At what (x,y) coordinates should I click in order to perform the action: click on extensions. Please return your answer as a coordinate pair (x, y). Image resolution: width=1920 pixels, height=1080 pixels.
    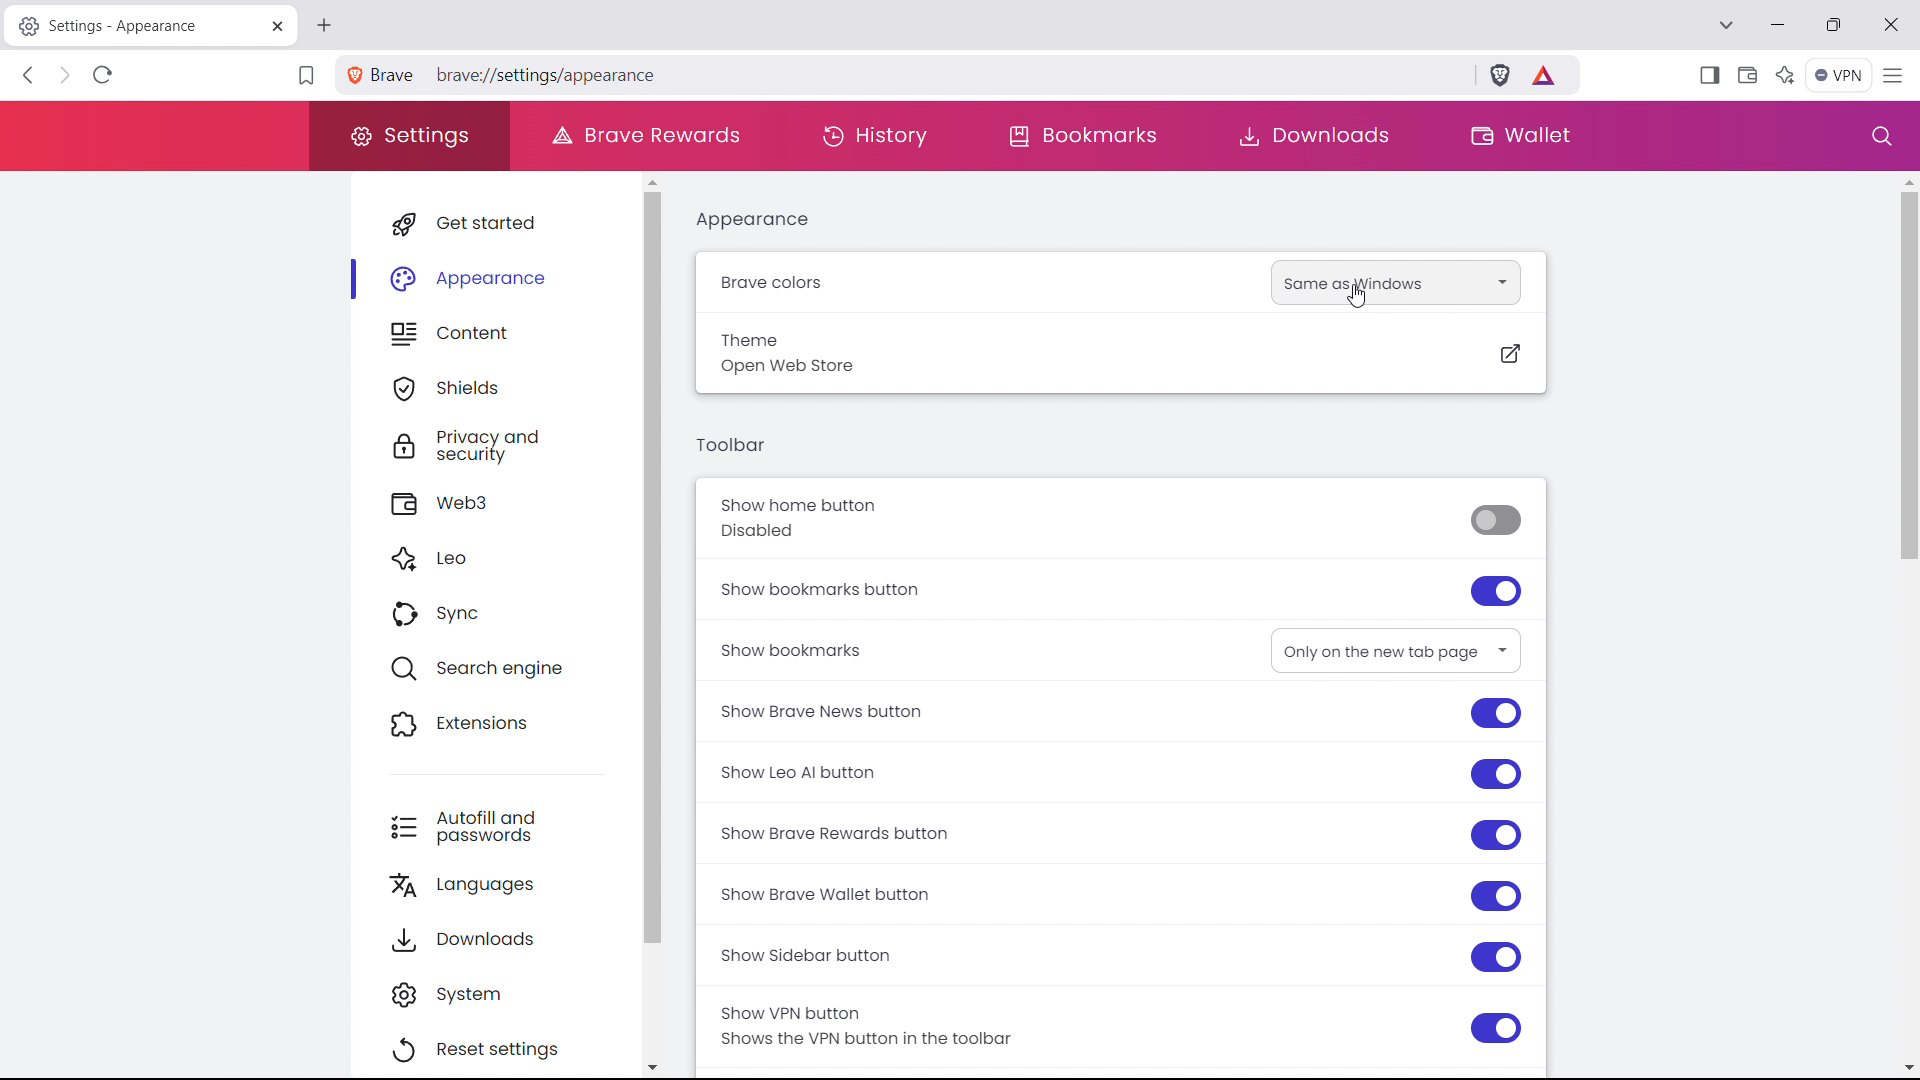
    Looking at the image, I should click on (509, 720).